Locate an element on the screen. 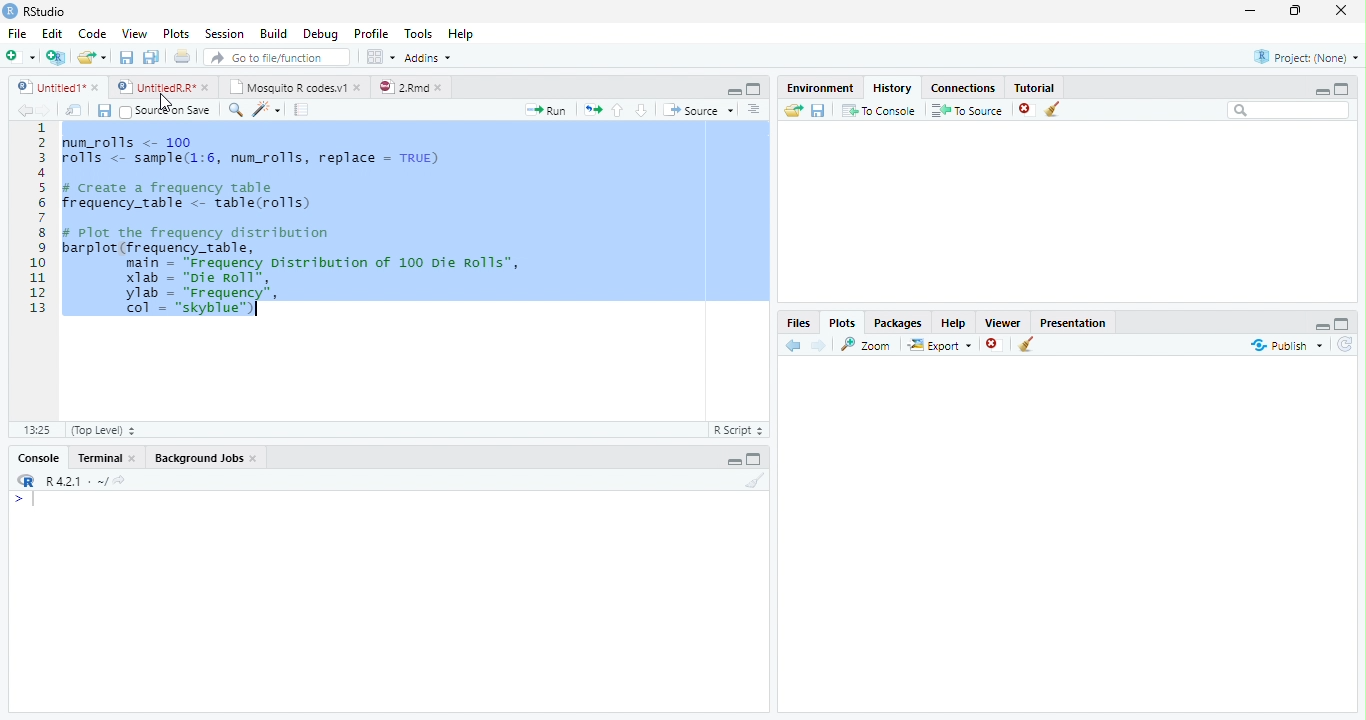 Image resolution: width=1366 pixels, height=720 pixels. Minimize Height is located at coordinates (1321, 91).